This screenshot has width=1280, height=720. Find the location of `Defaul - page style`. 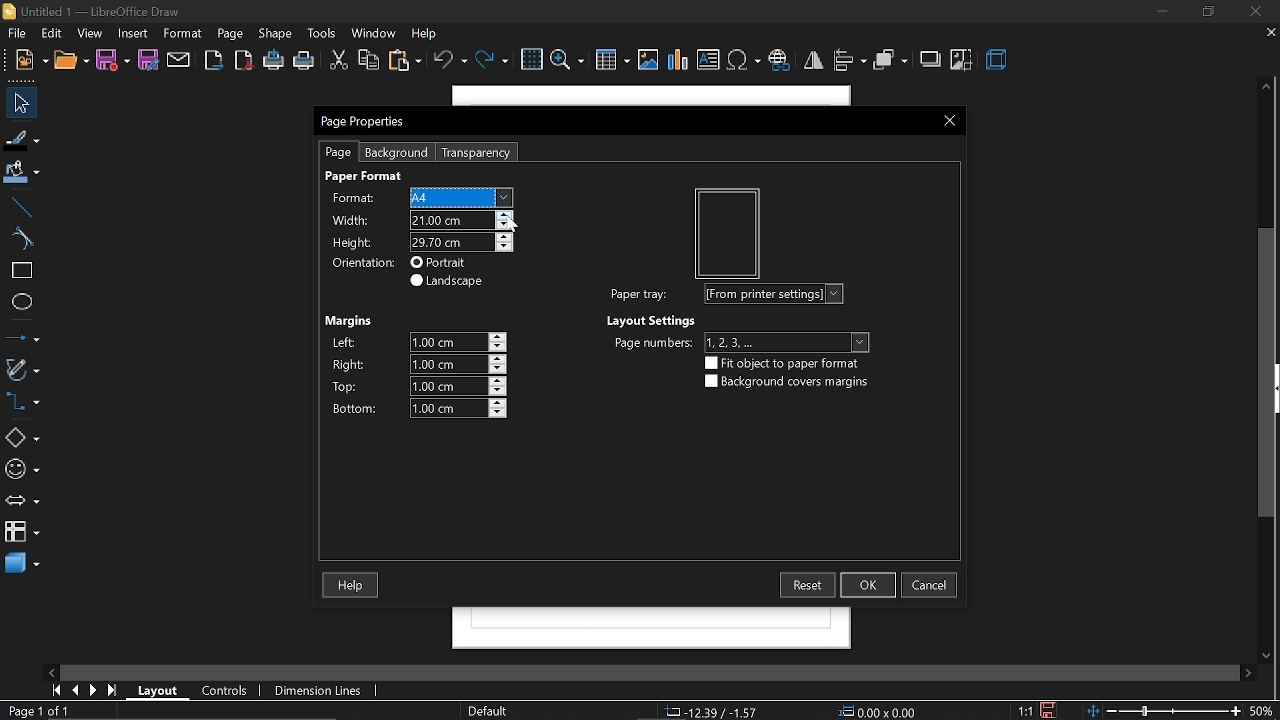

Defaul - page style is located at coordinates (492, 711).